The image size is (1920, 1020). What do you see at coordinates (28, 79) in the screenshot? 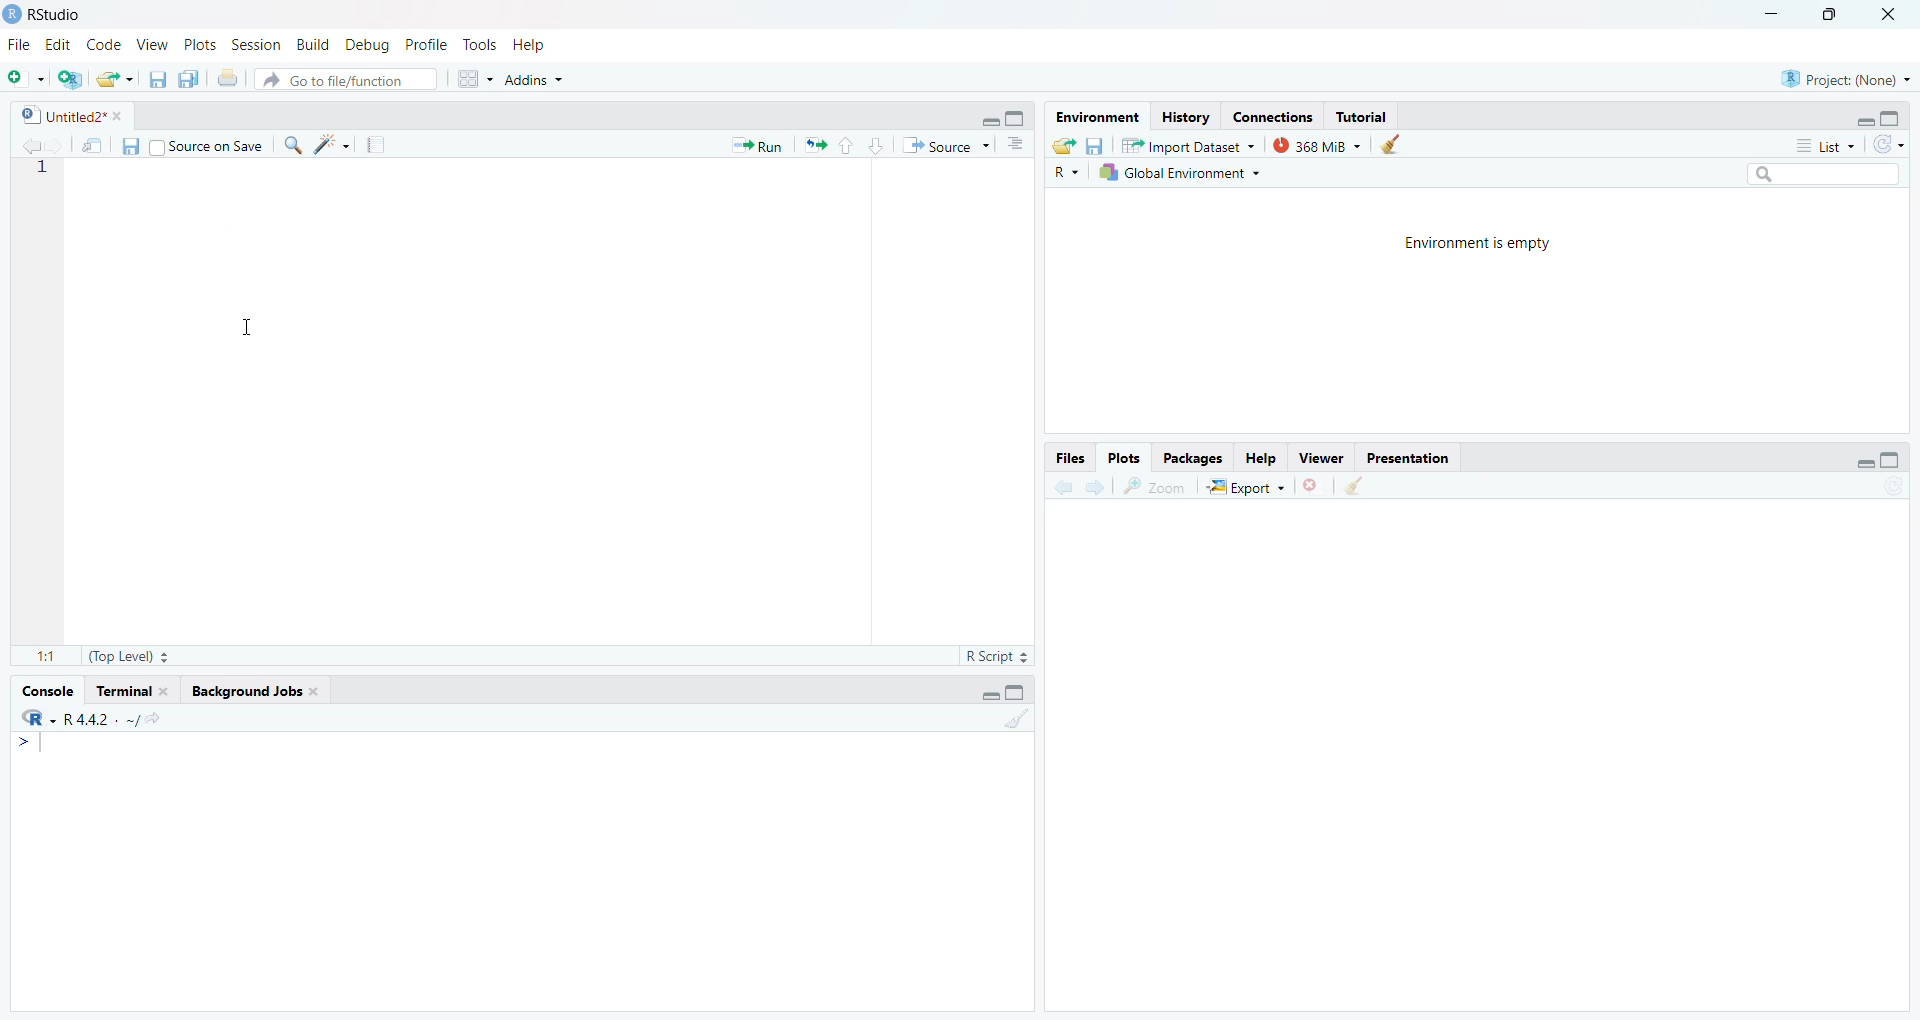
I see `add` at bounding box center [28, 79].